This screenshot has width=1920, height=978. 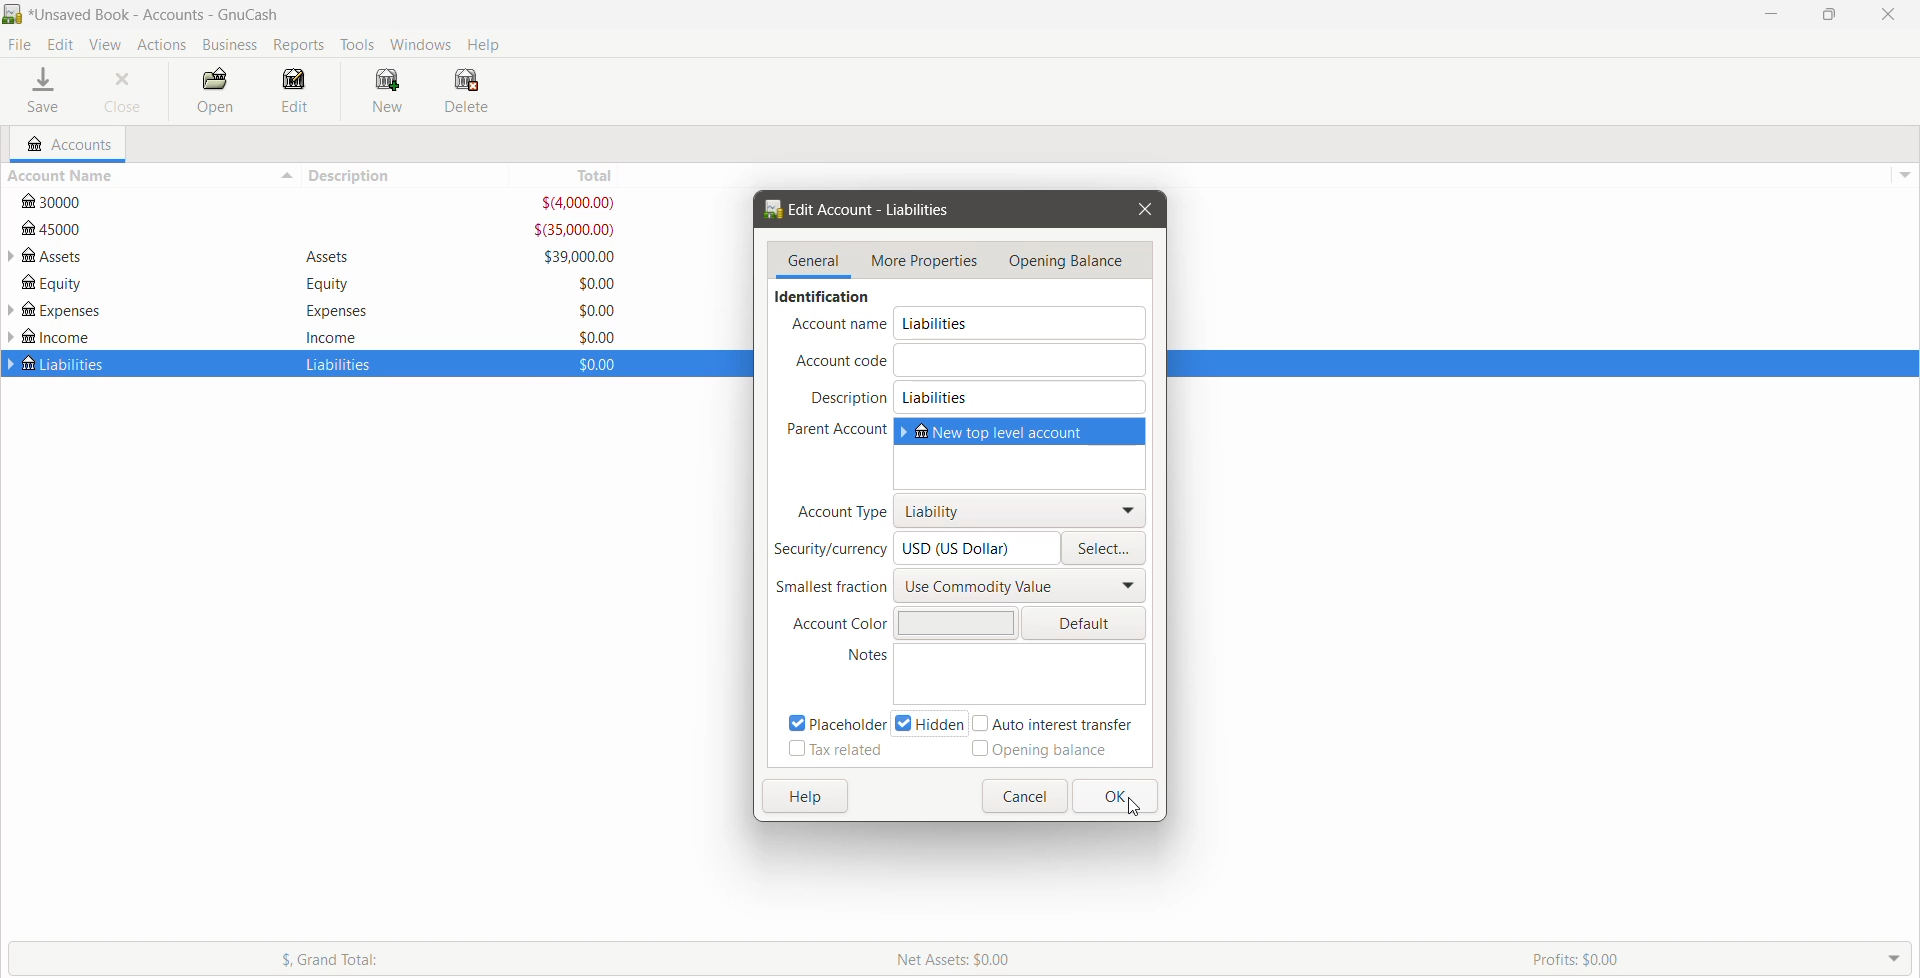 What do you see at coordinates (469, 91) in the screenshot?
I see `Delete` at bounding box center [469, 91].